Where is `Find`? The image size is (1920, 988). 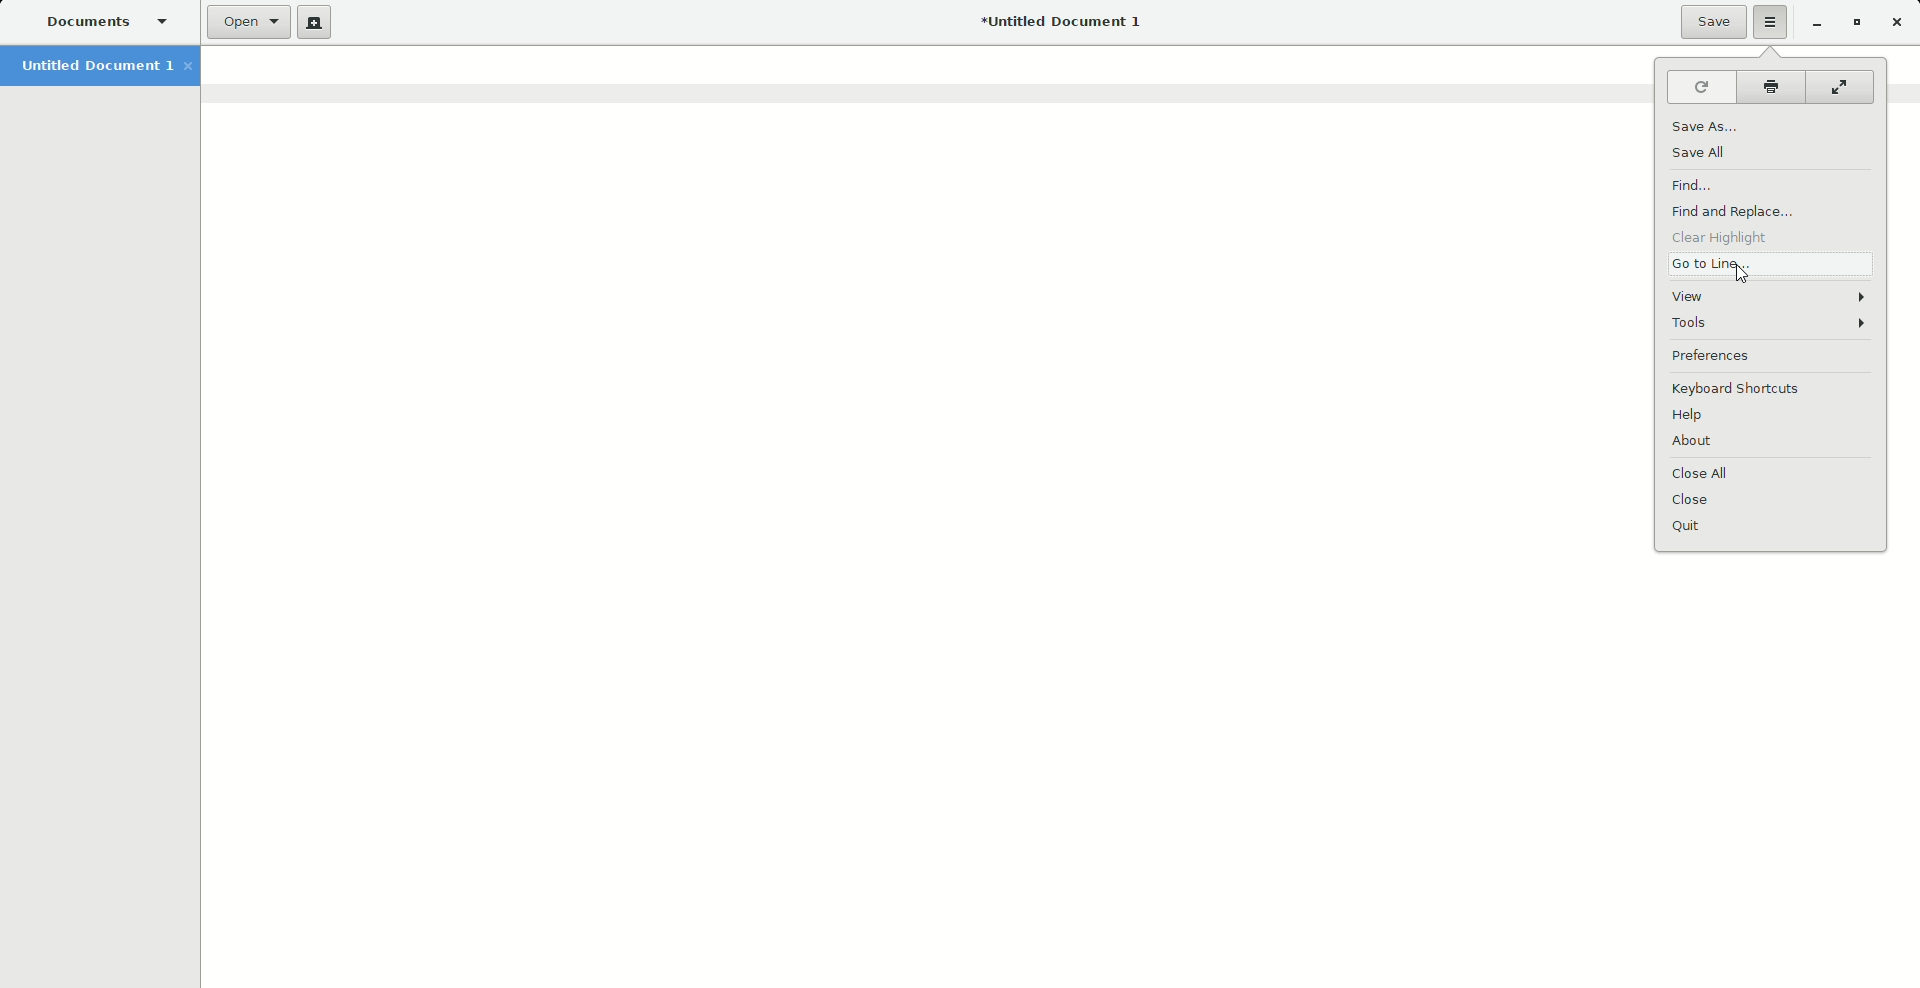
Find is located at coordinates (1696, 186).